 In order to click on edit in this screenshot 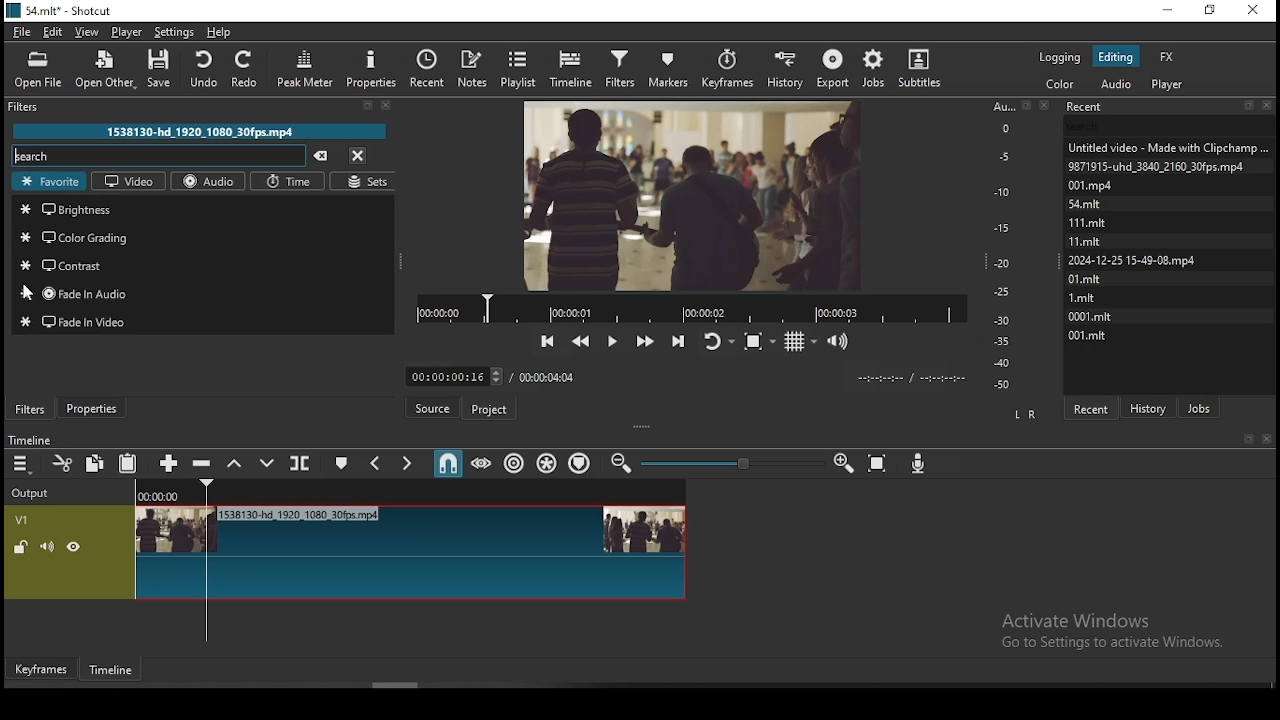, I will do `click(54, 33)`.